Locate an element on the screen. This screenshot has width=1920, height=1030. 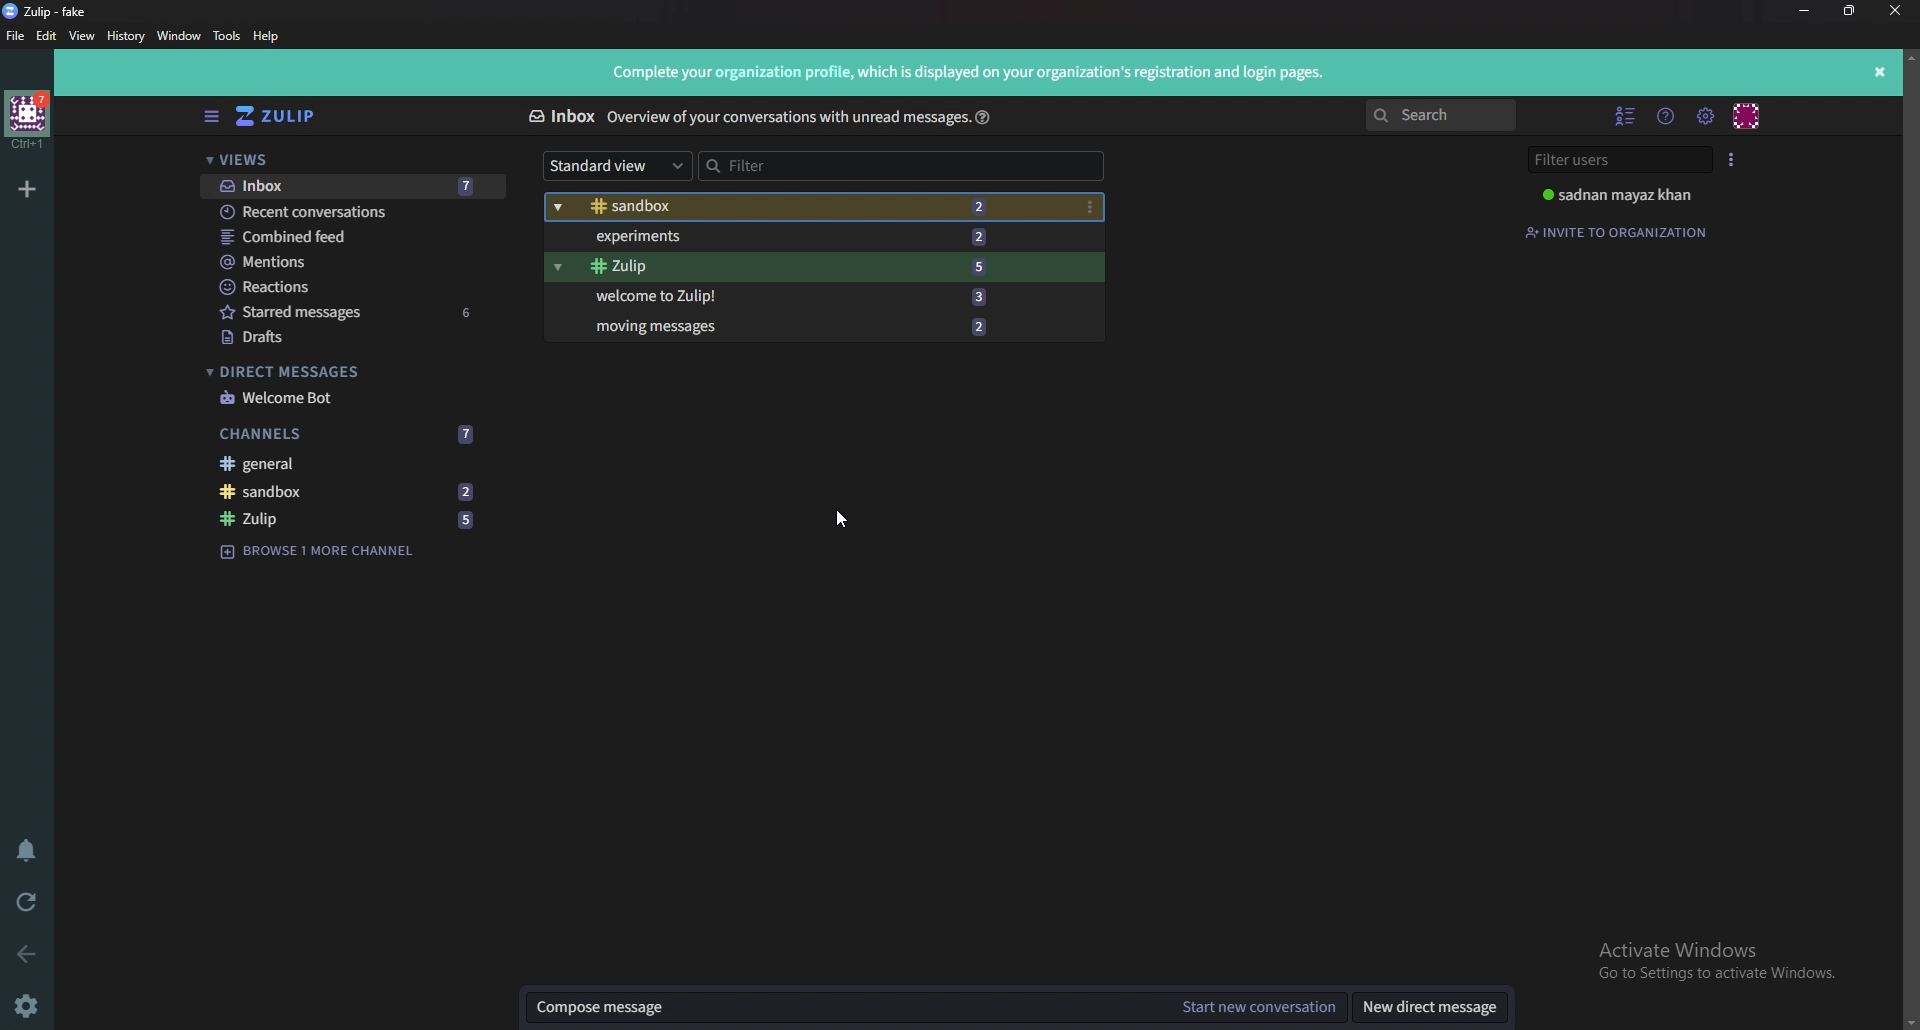
scroll bar is located at coordinates (1909, 537).